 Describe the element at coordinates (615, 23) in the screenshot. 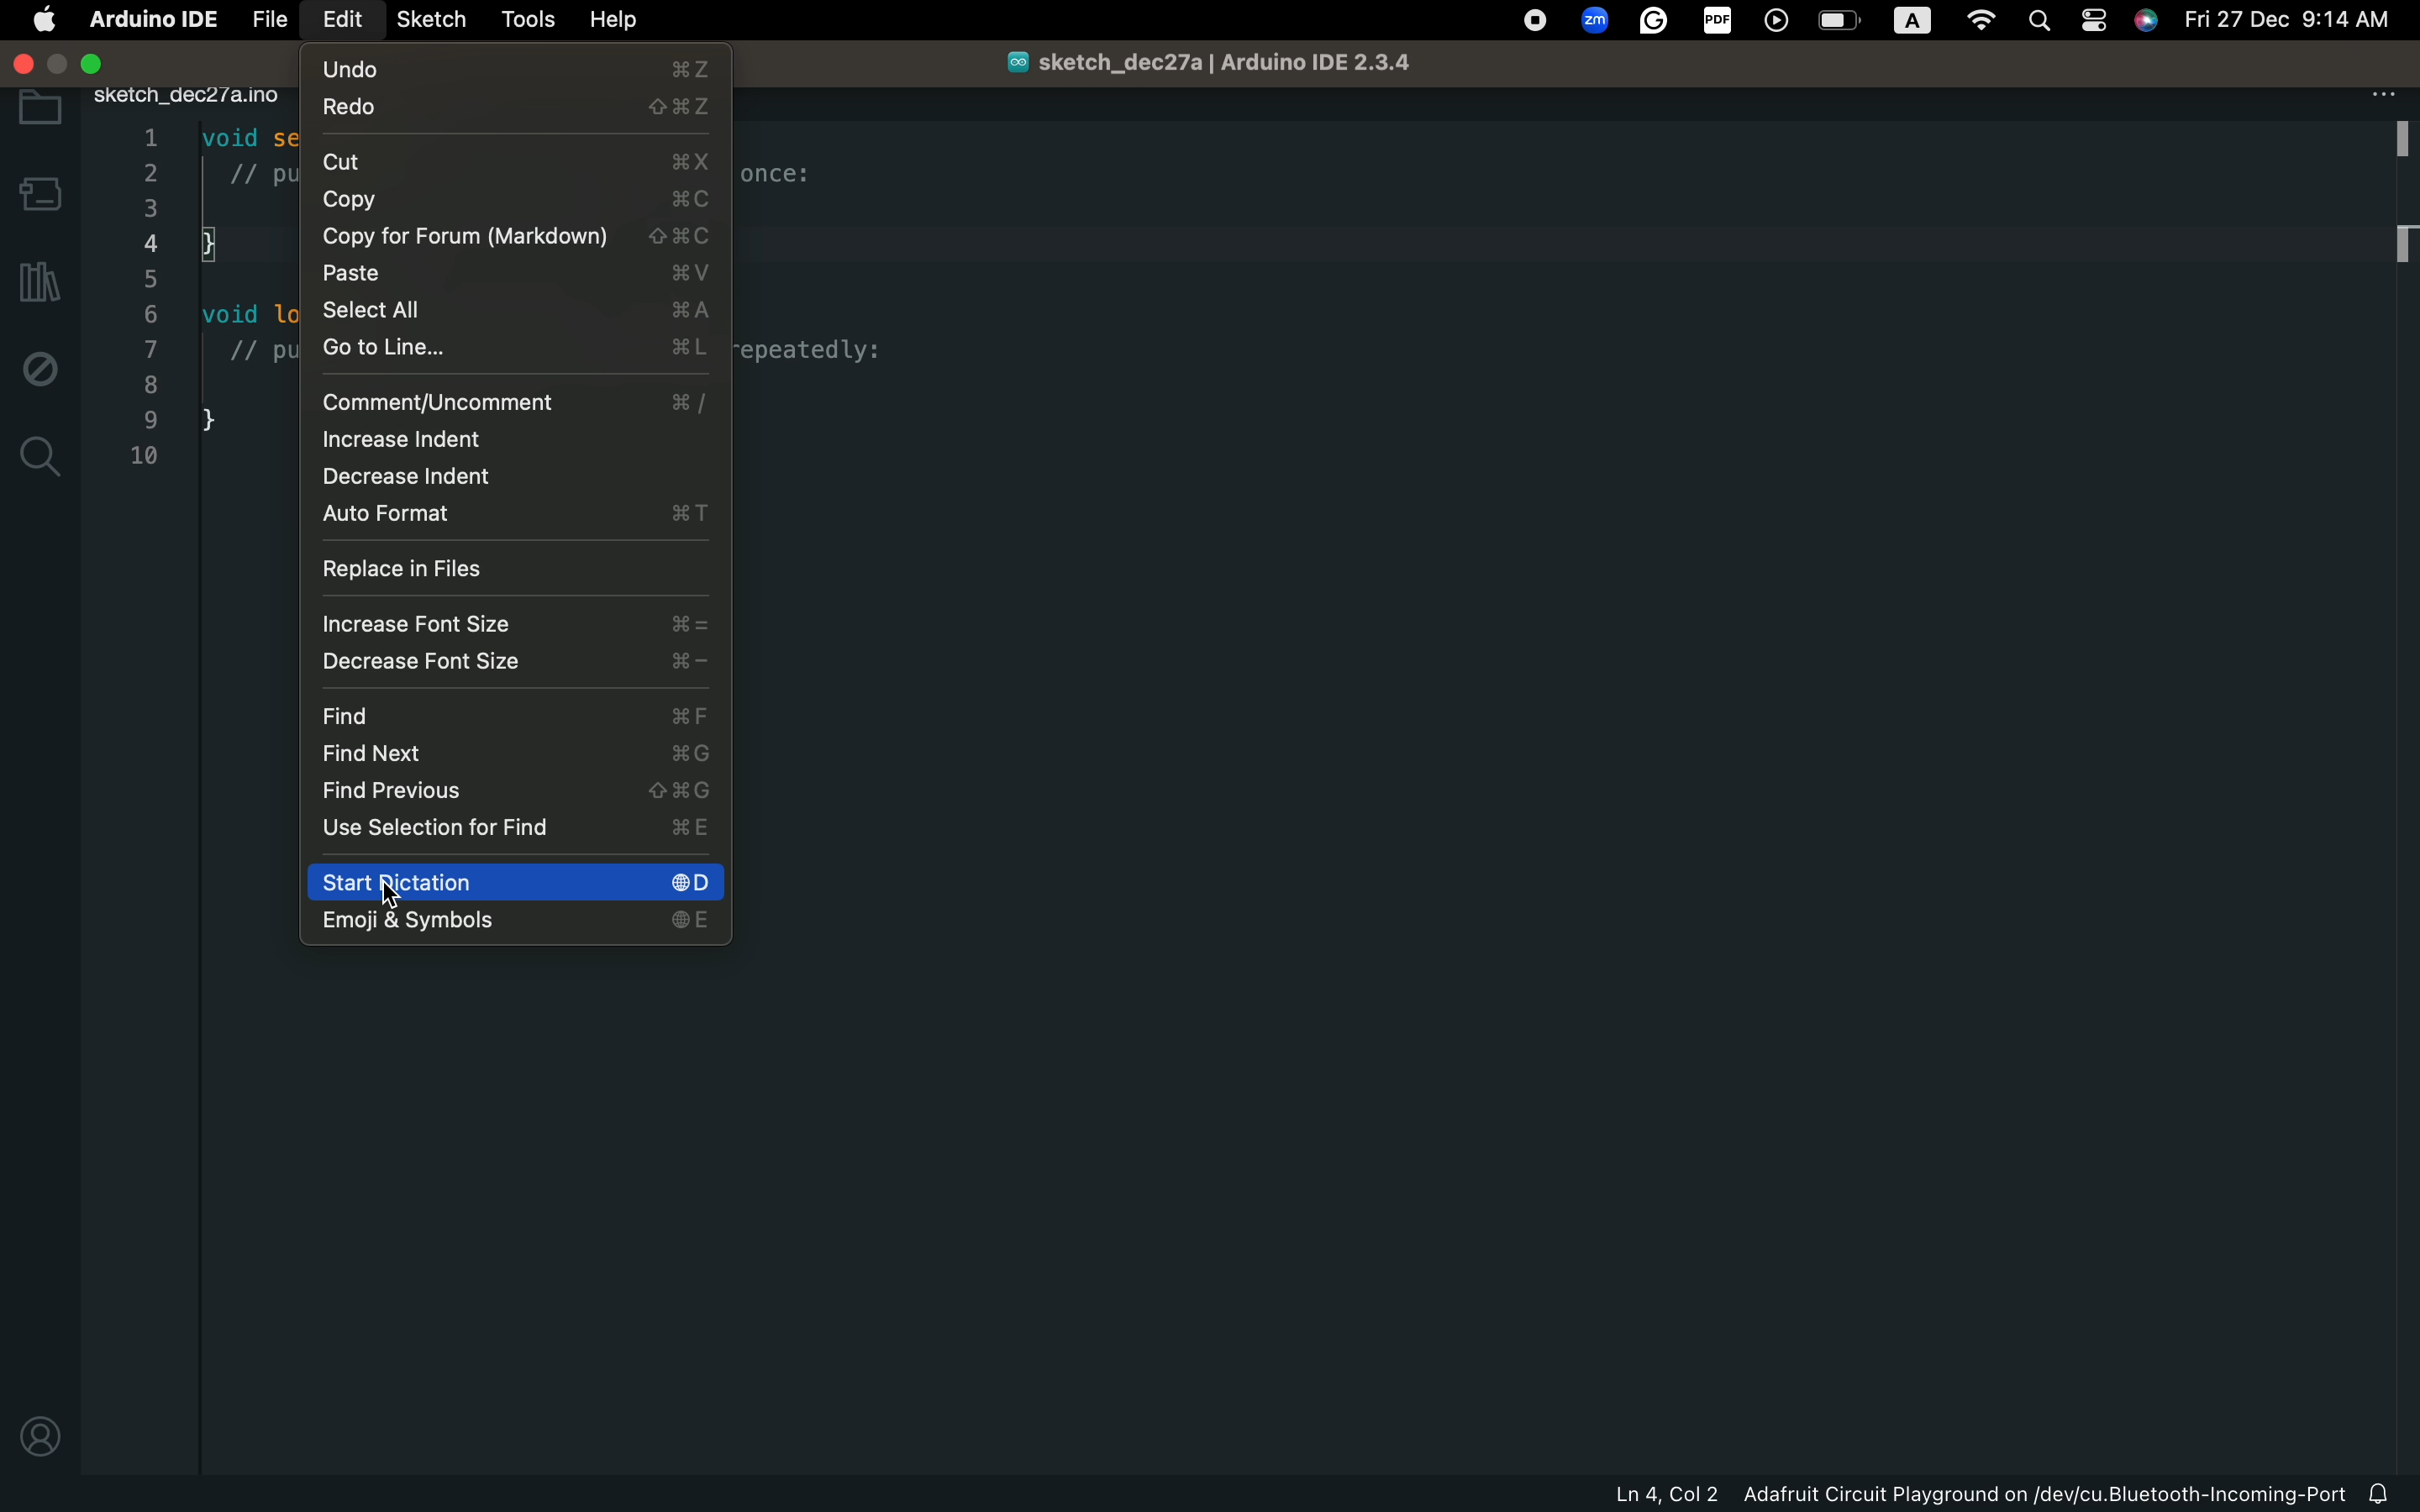

I see `help` at that location.